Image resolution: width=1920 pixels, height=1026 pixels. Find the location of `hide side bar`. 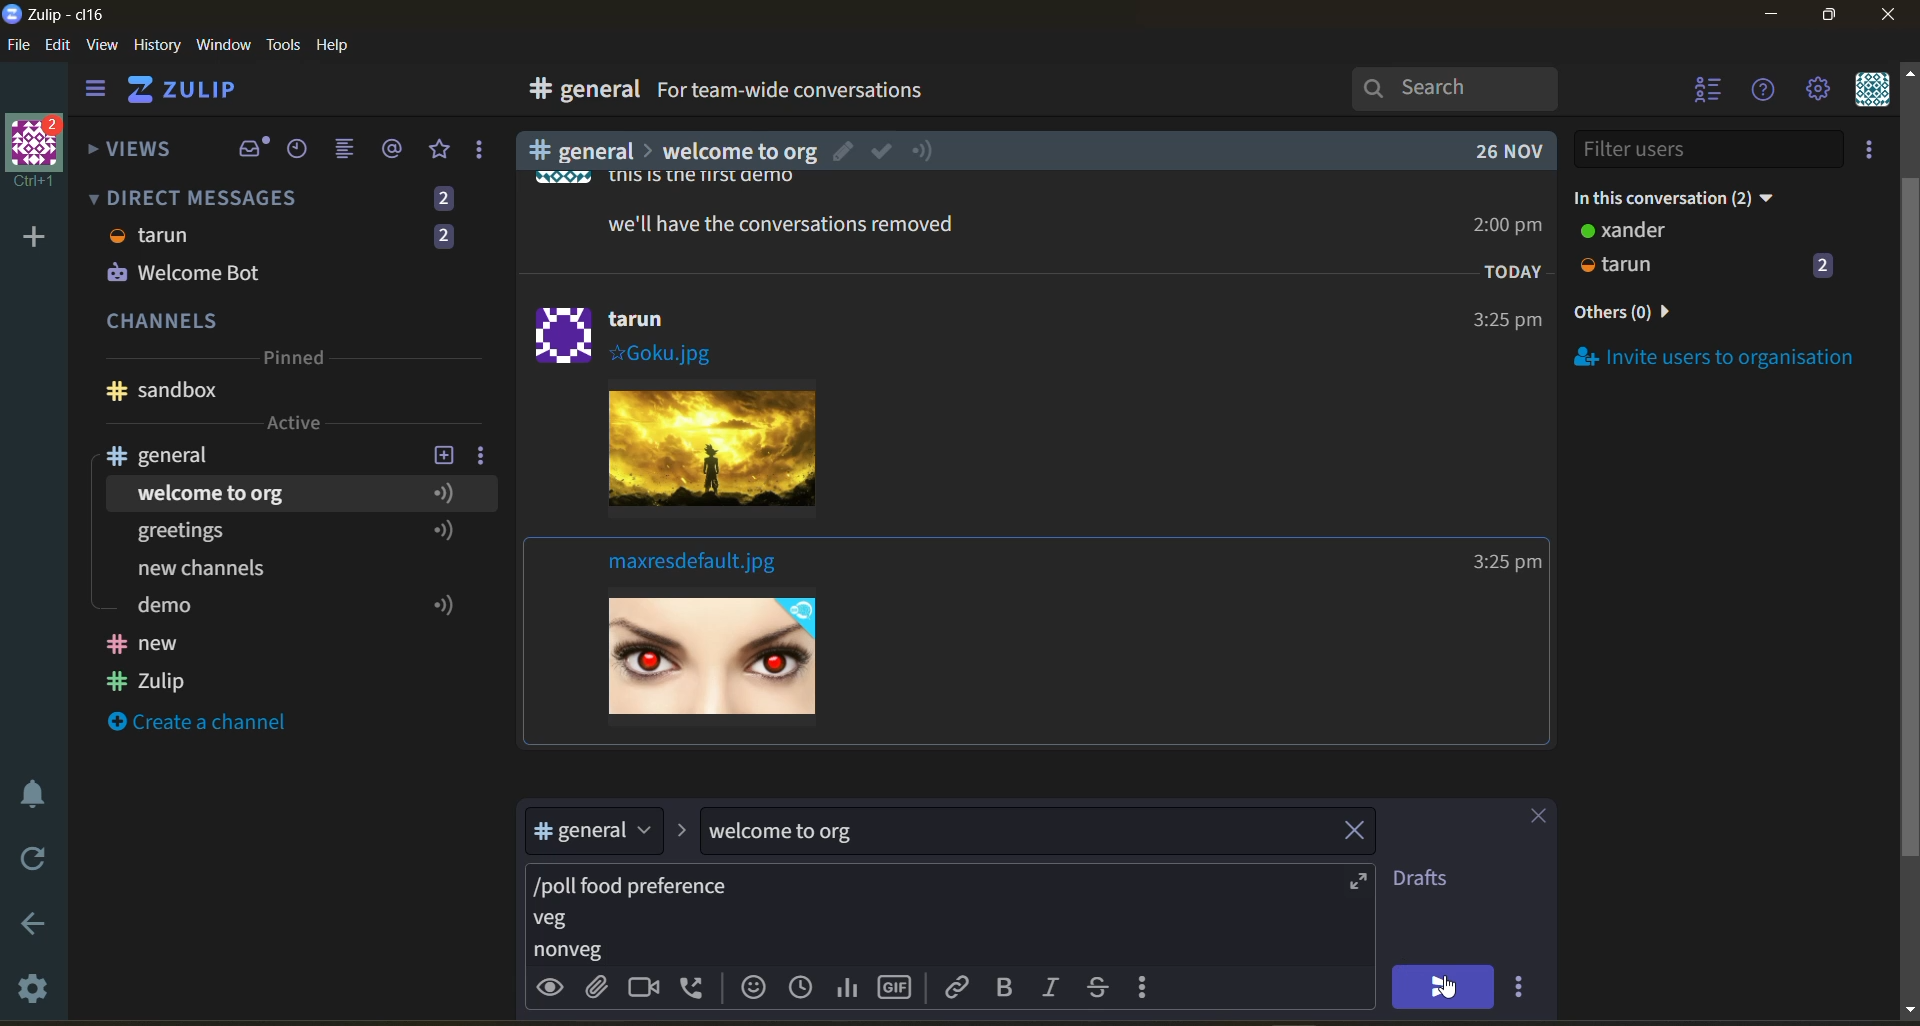

hide side bar is located at coordinates (95, 93).